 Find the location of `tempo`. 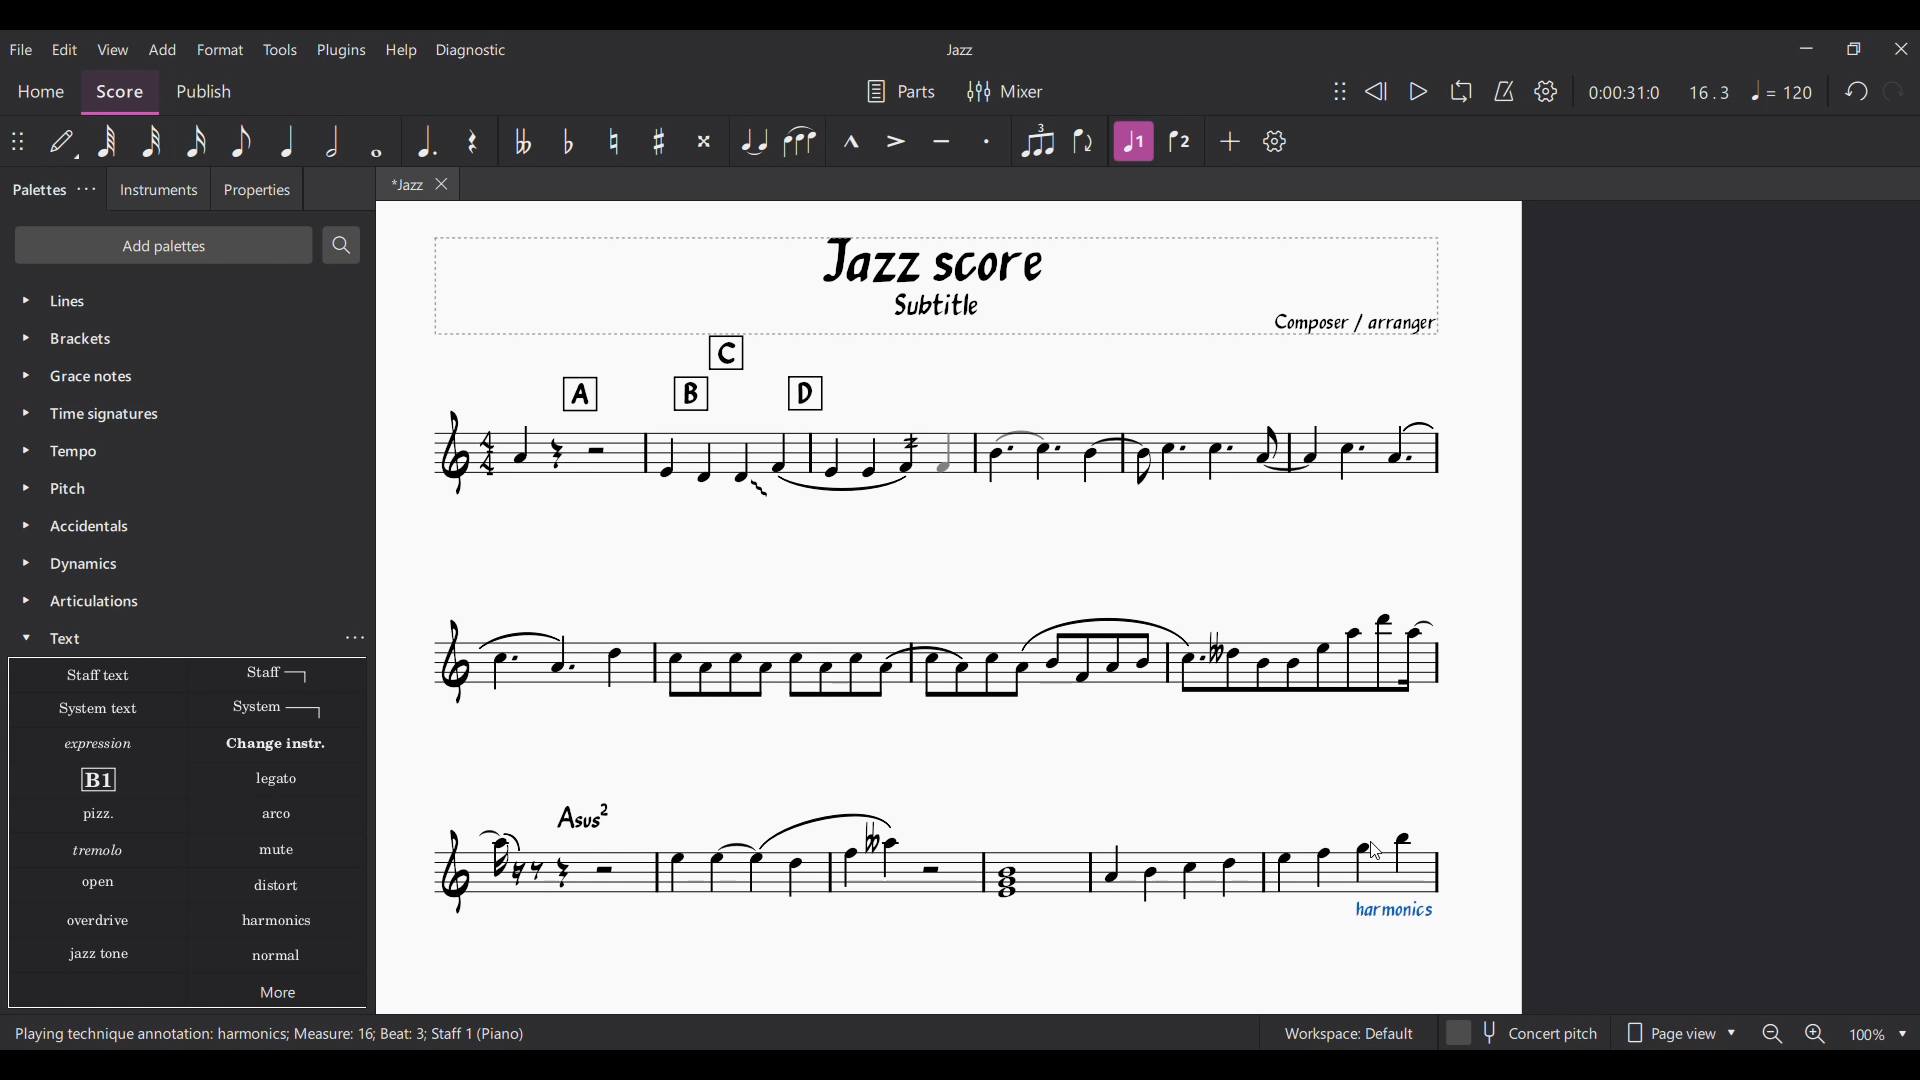

tempo is located at coordinates (78, 451).